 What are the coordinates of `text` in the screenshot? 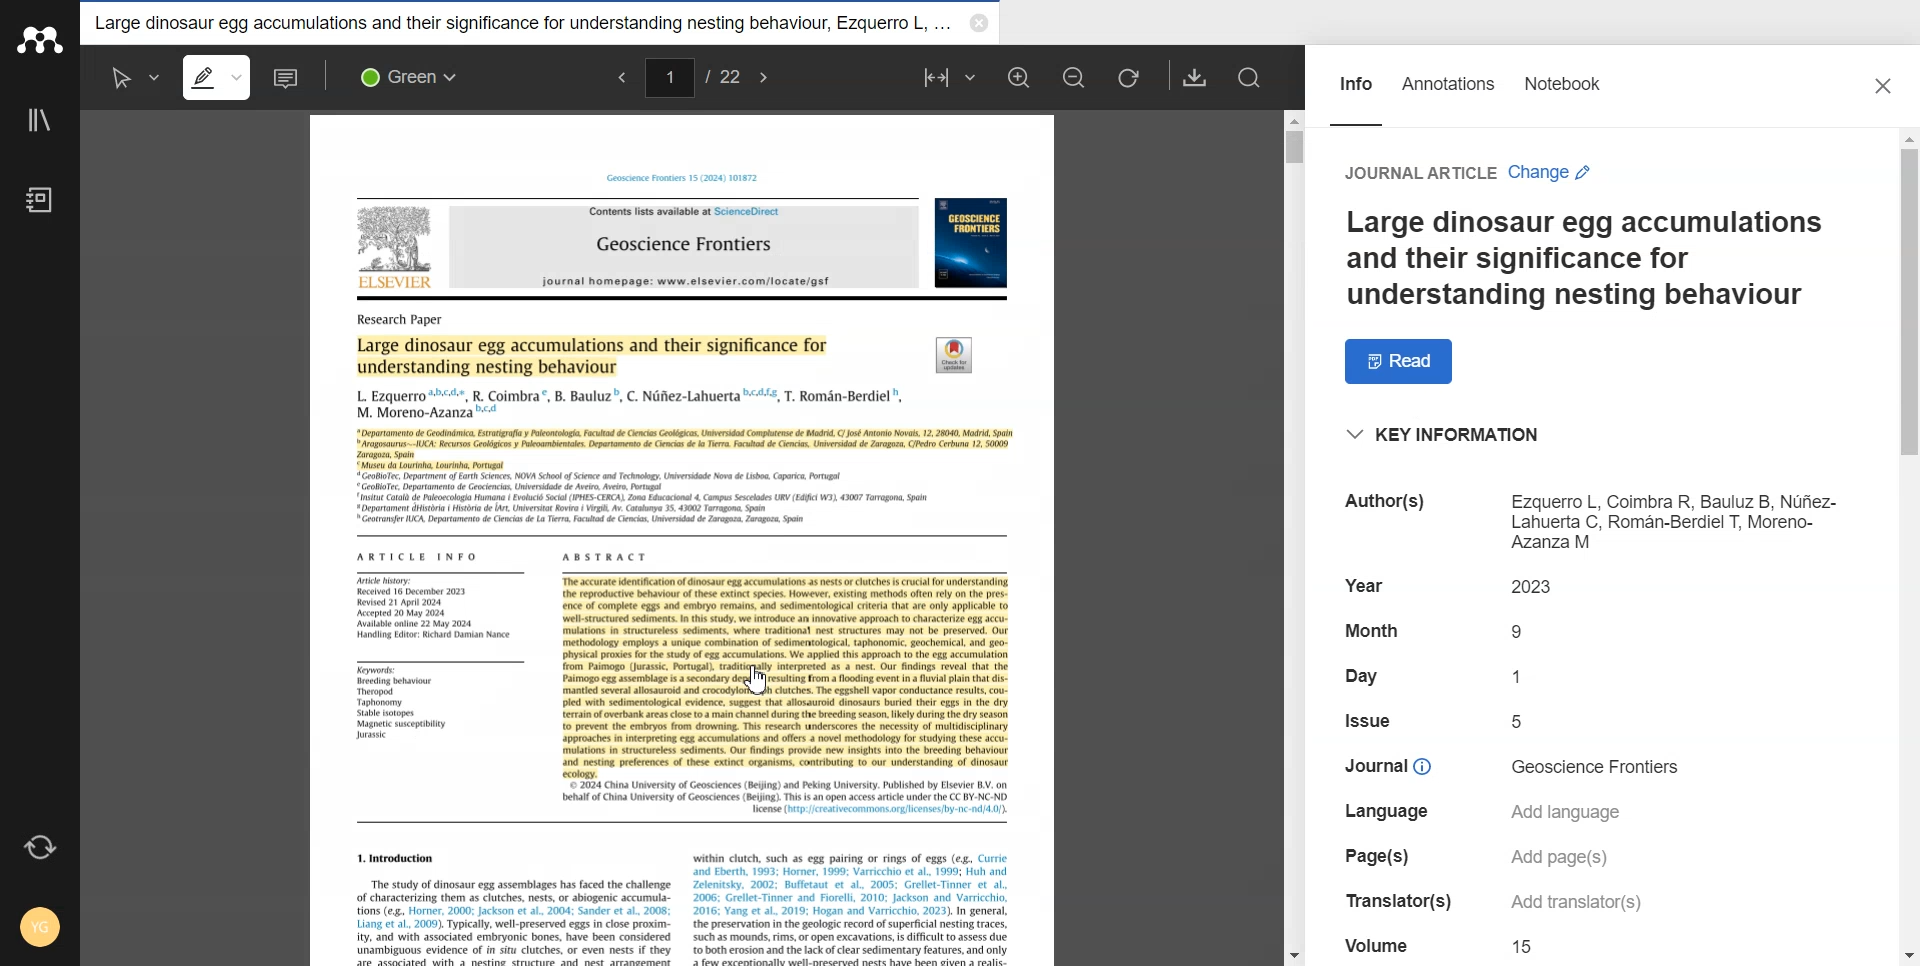 It's located at (1368, 720).